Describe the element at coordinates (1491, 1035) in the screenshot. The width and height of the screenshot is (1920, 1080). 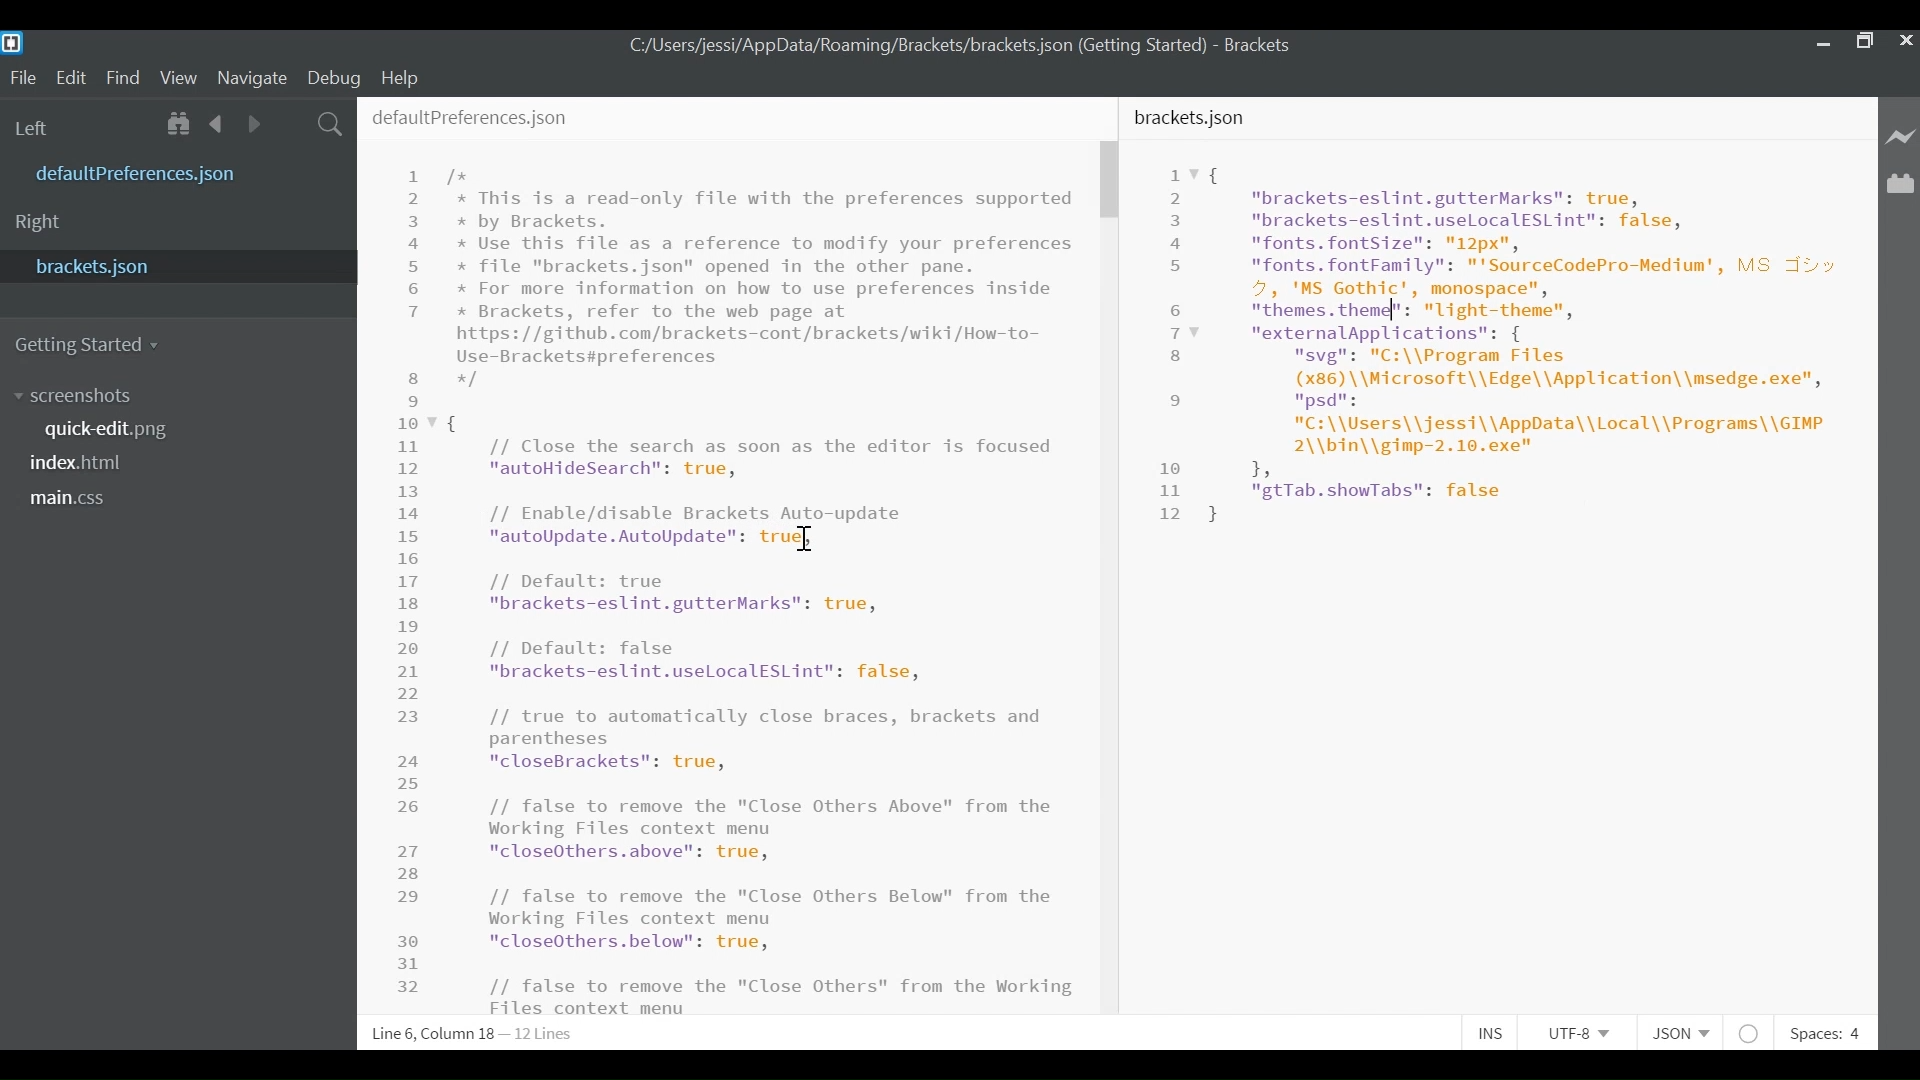
I see `Toggle Insert or Overwrite` at that location.